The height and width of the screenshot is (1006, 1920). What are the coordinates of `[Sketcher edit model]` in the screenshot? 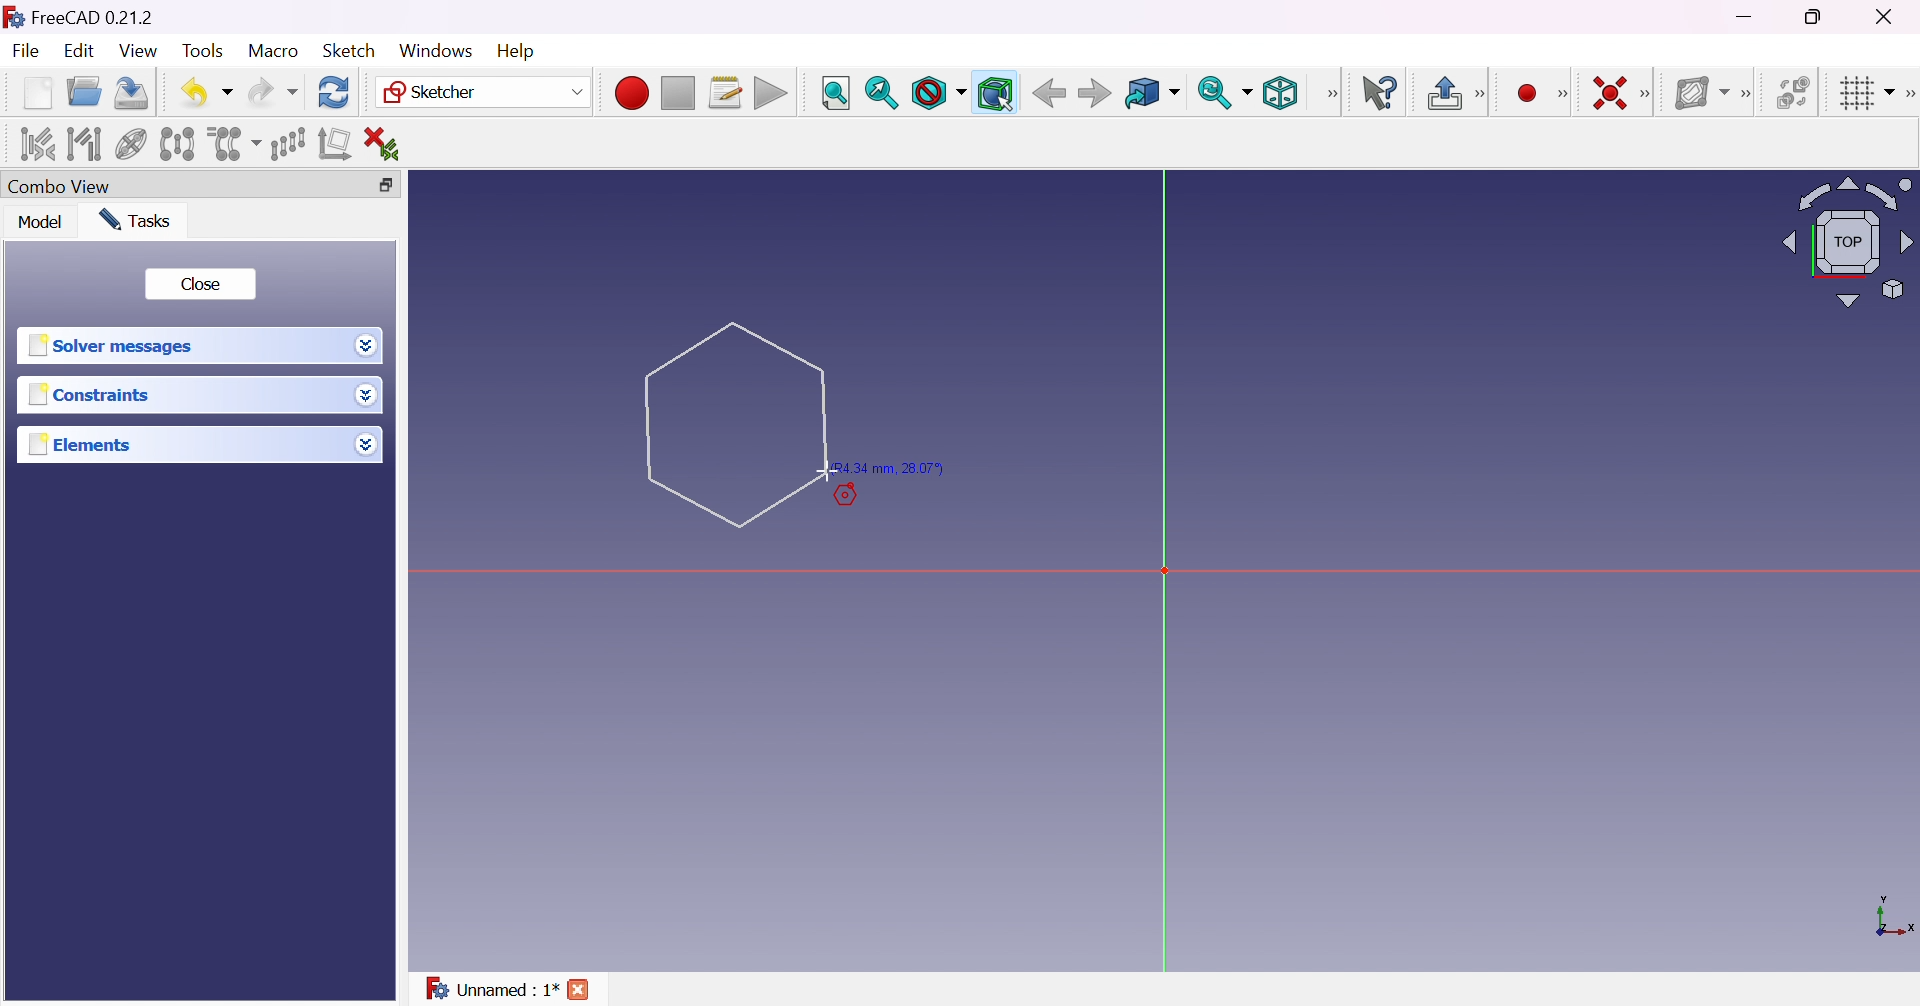 It's located at (1482, 95).